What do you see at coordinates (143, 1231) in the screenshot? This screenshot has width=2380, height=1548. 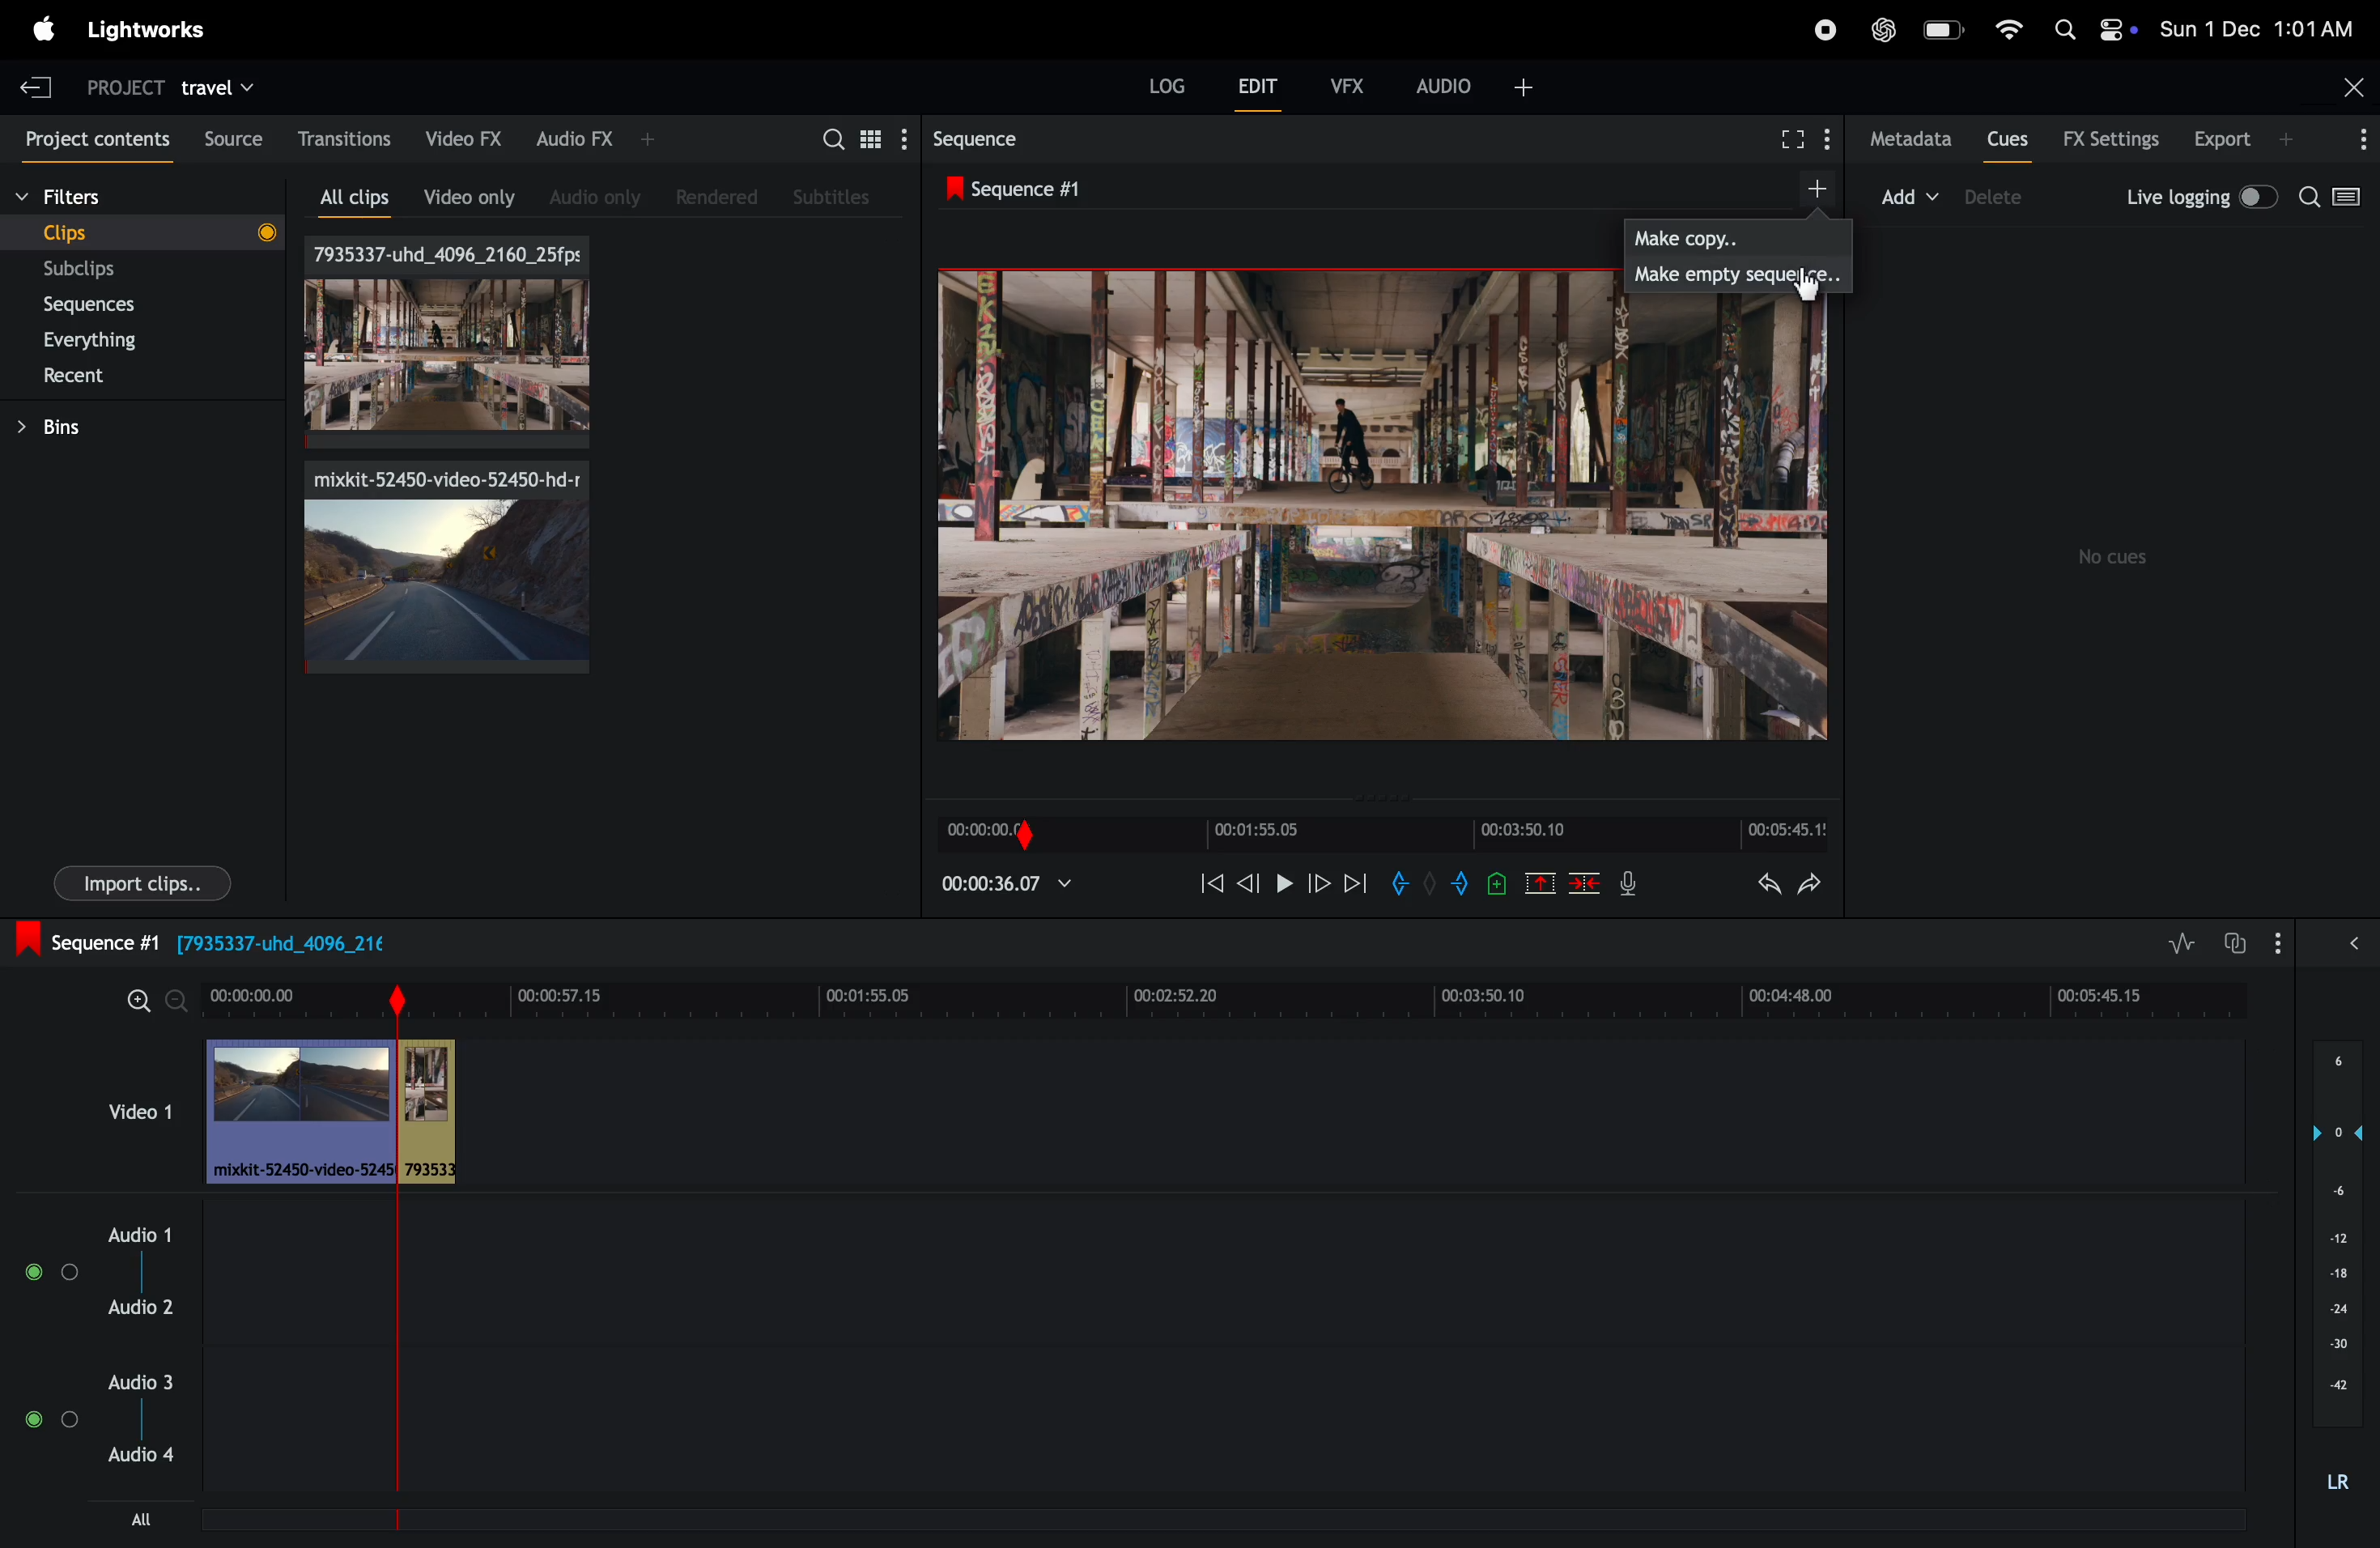 I see `Audio 1` at bounding box center [143, 1231].